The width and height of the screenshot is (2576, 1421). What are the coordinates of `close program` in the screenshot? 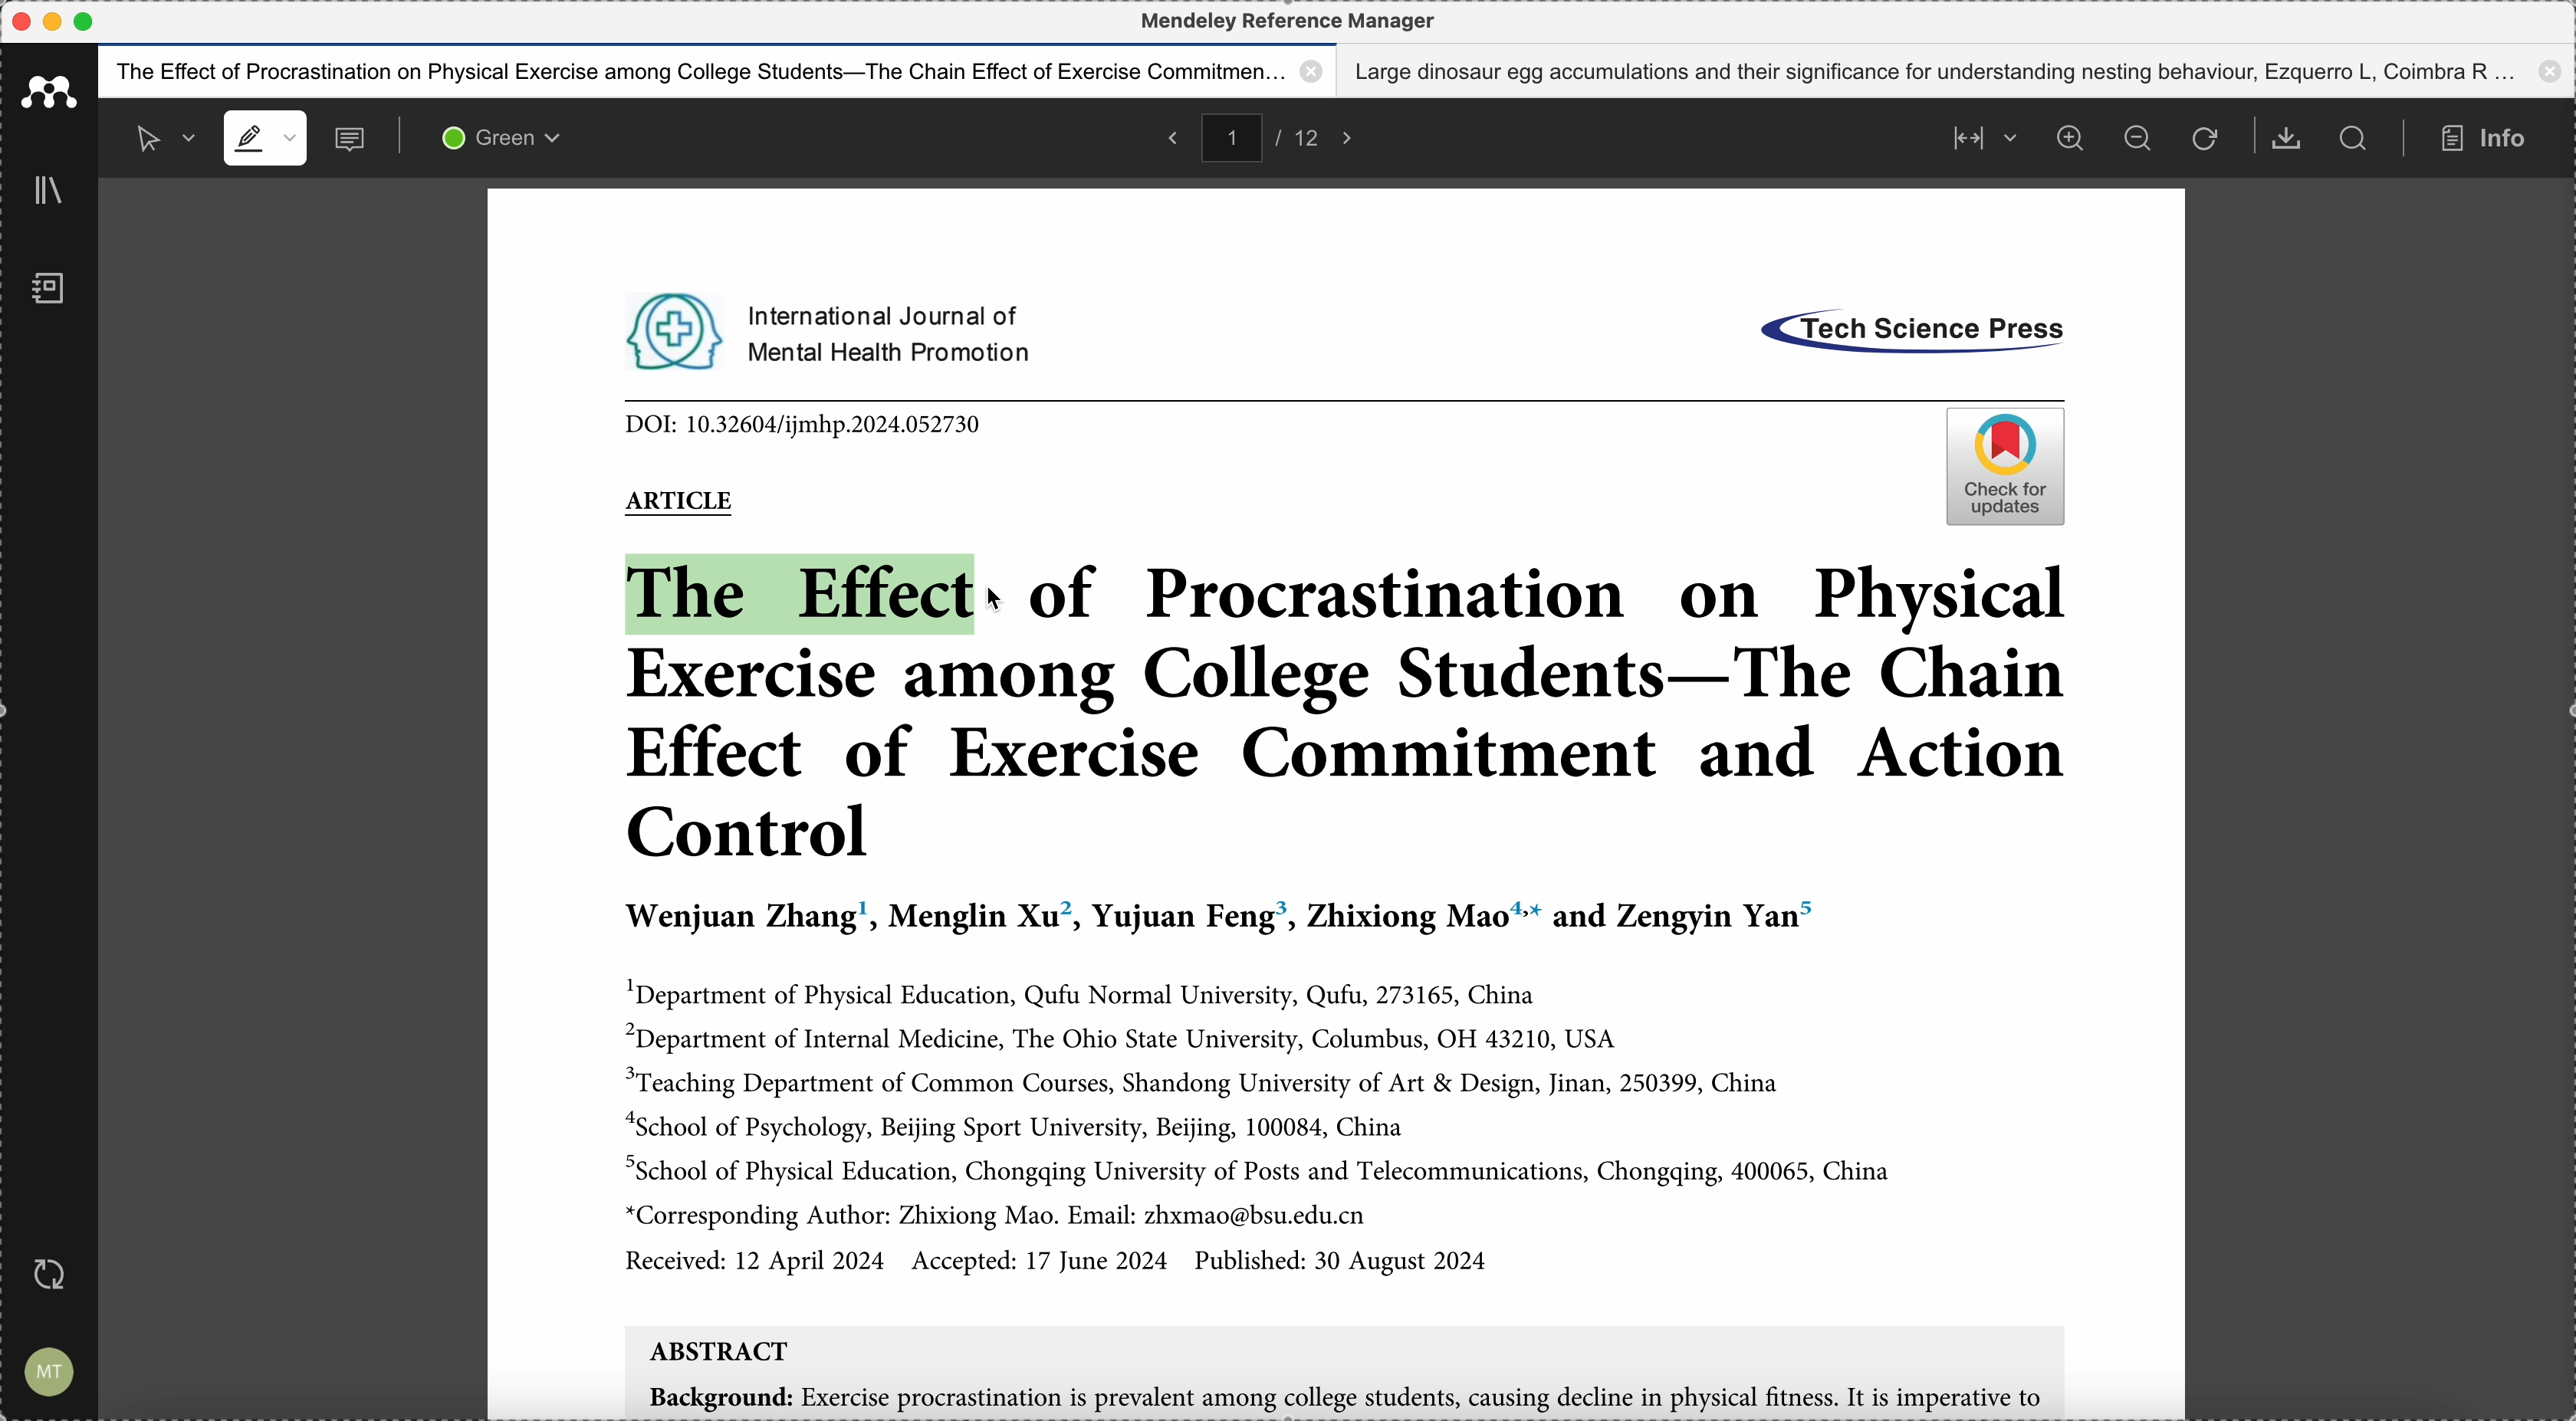 It's located at (19, 22).